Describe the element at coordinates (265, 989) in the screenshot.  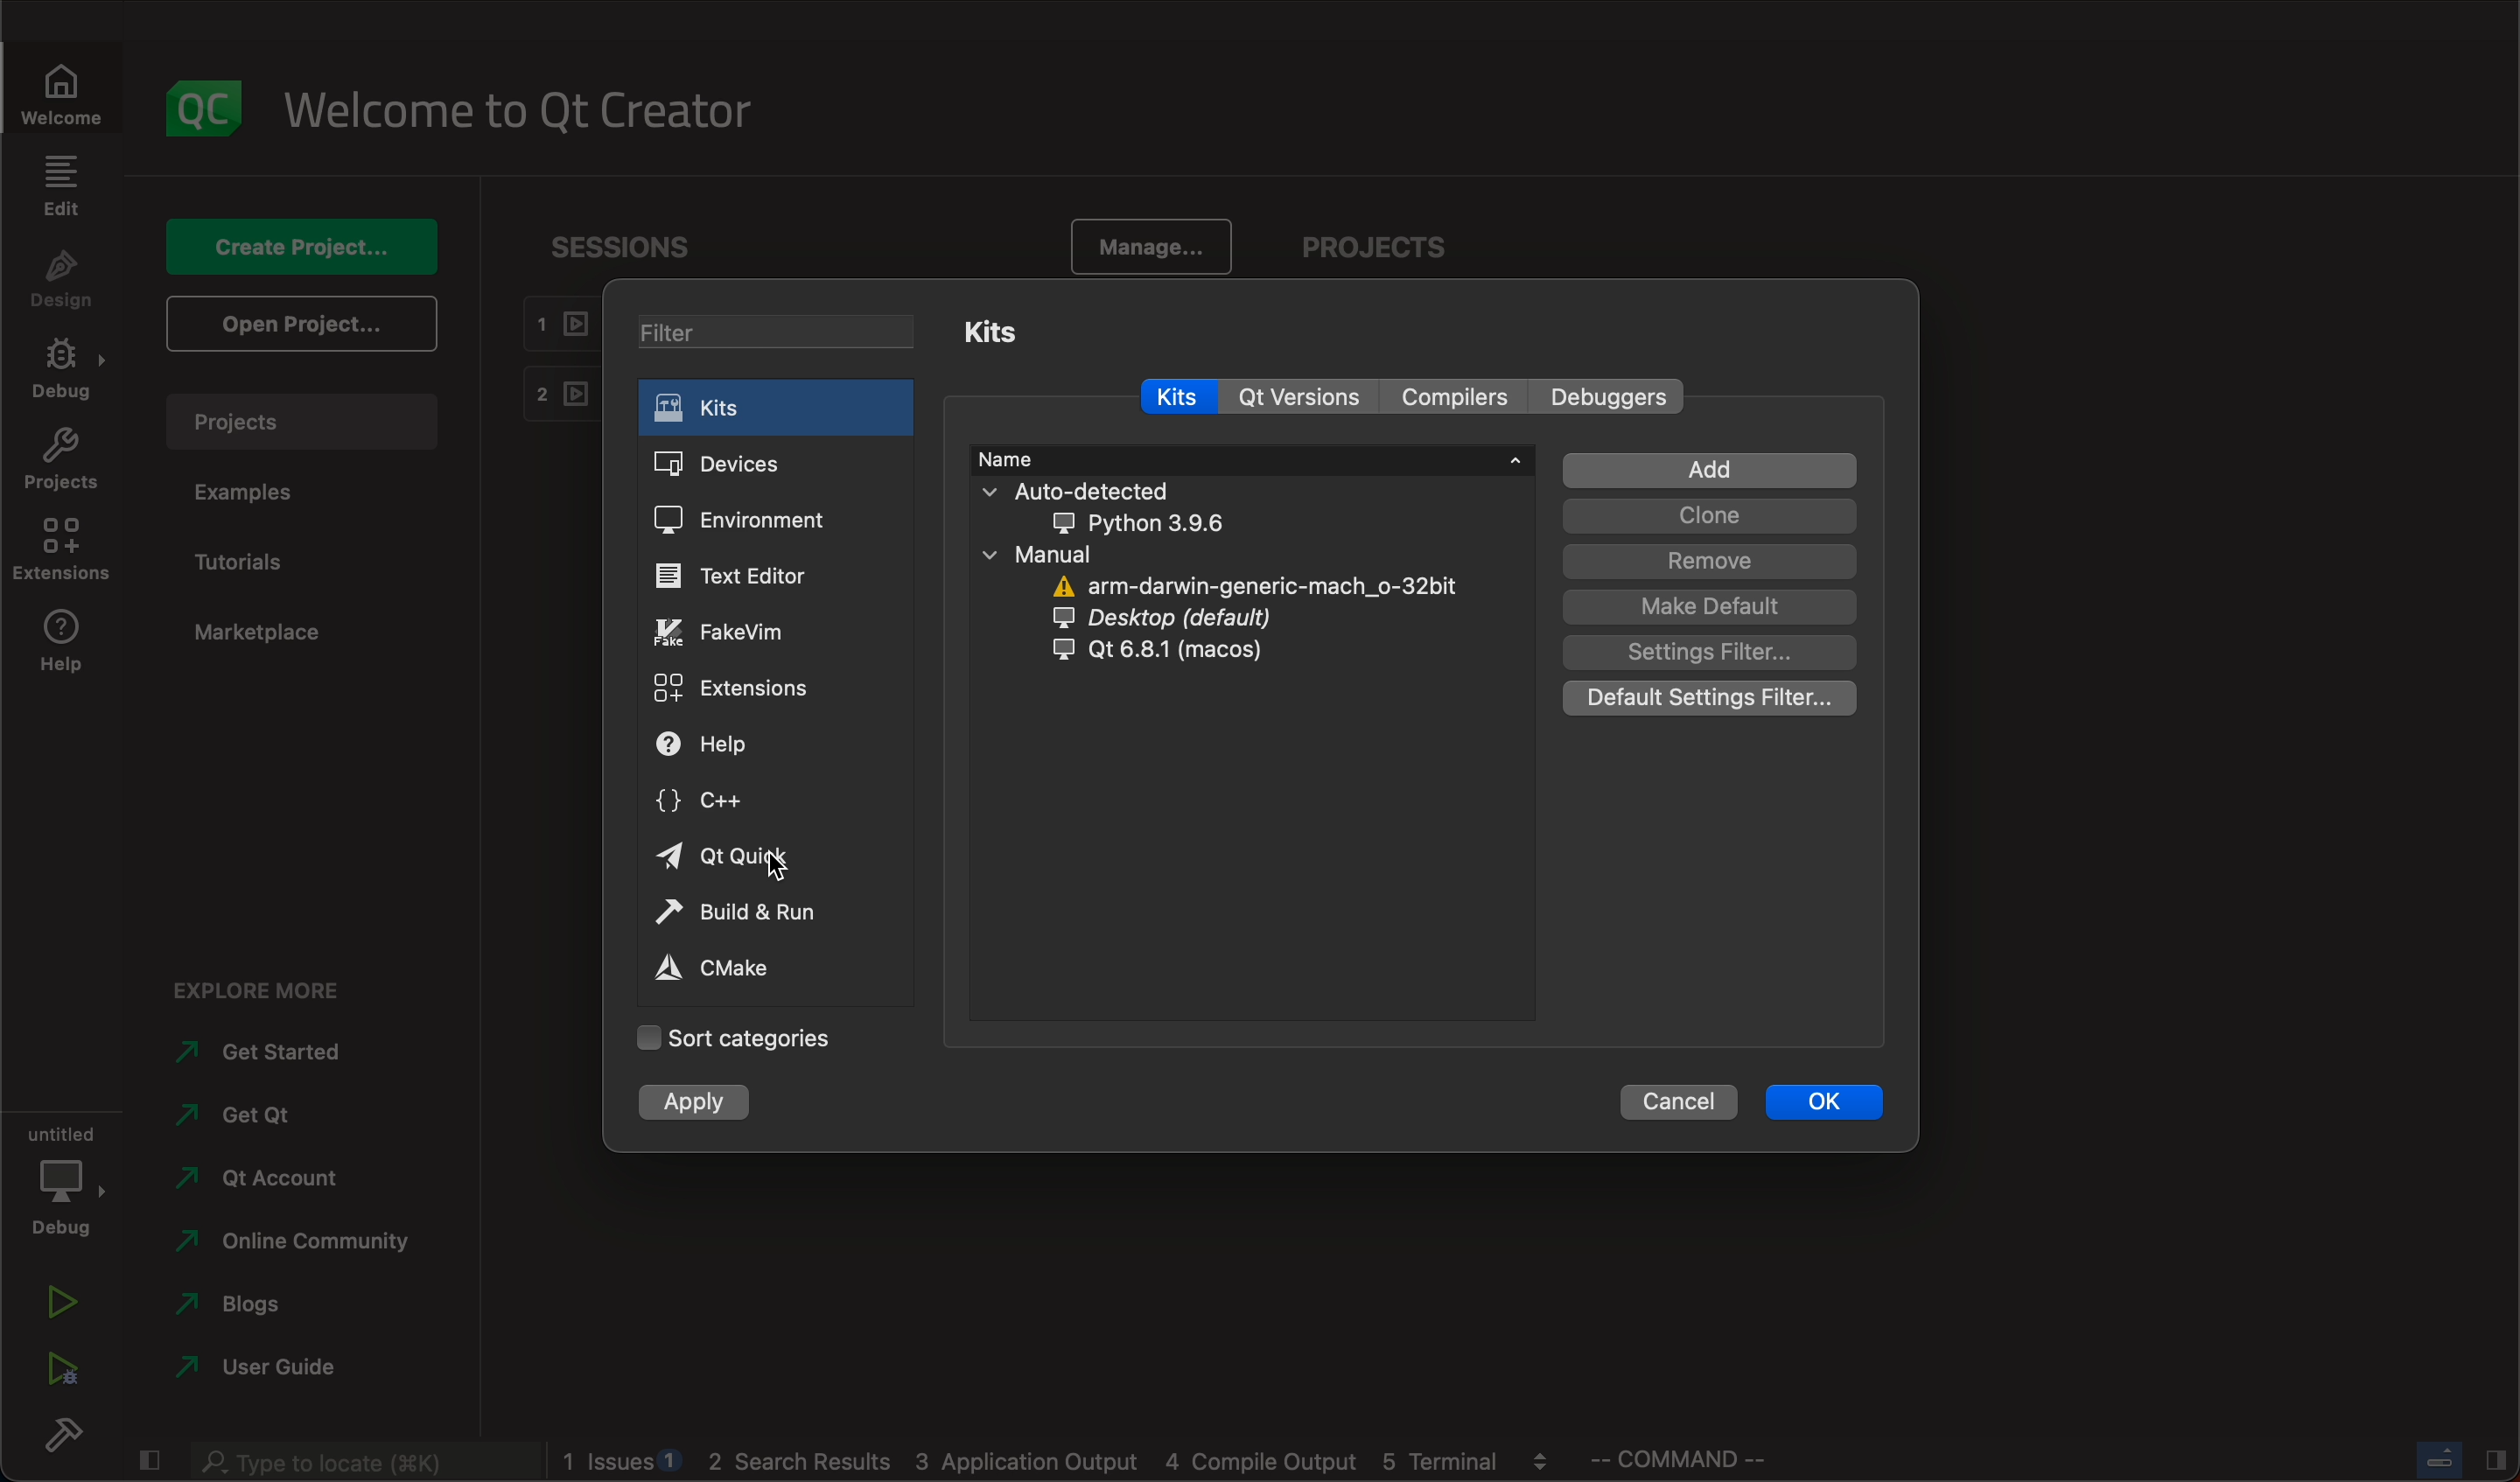
I see `explore` at that location.